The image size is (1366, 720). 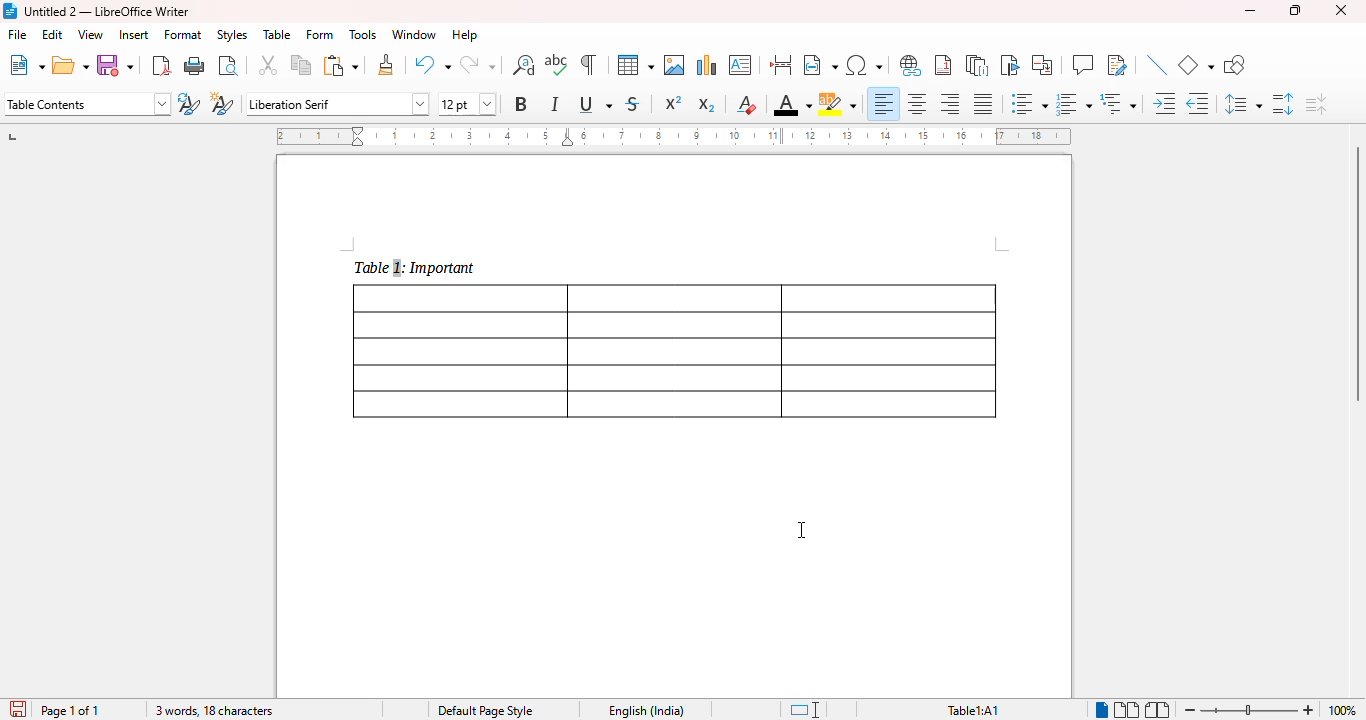 What do you see at coordinates (1030, 103) in the screenshot?
I see `toggle unordered list` at bounding box center [1030, 103].